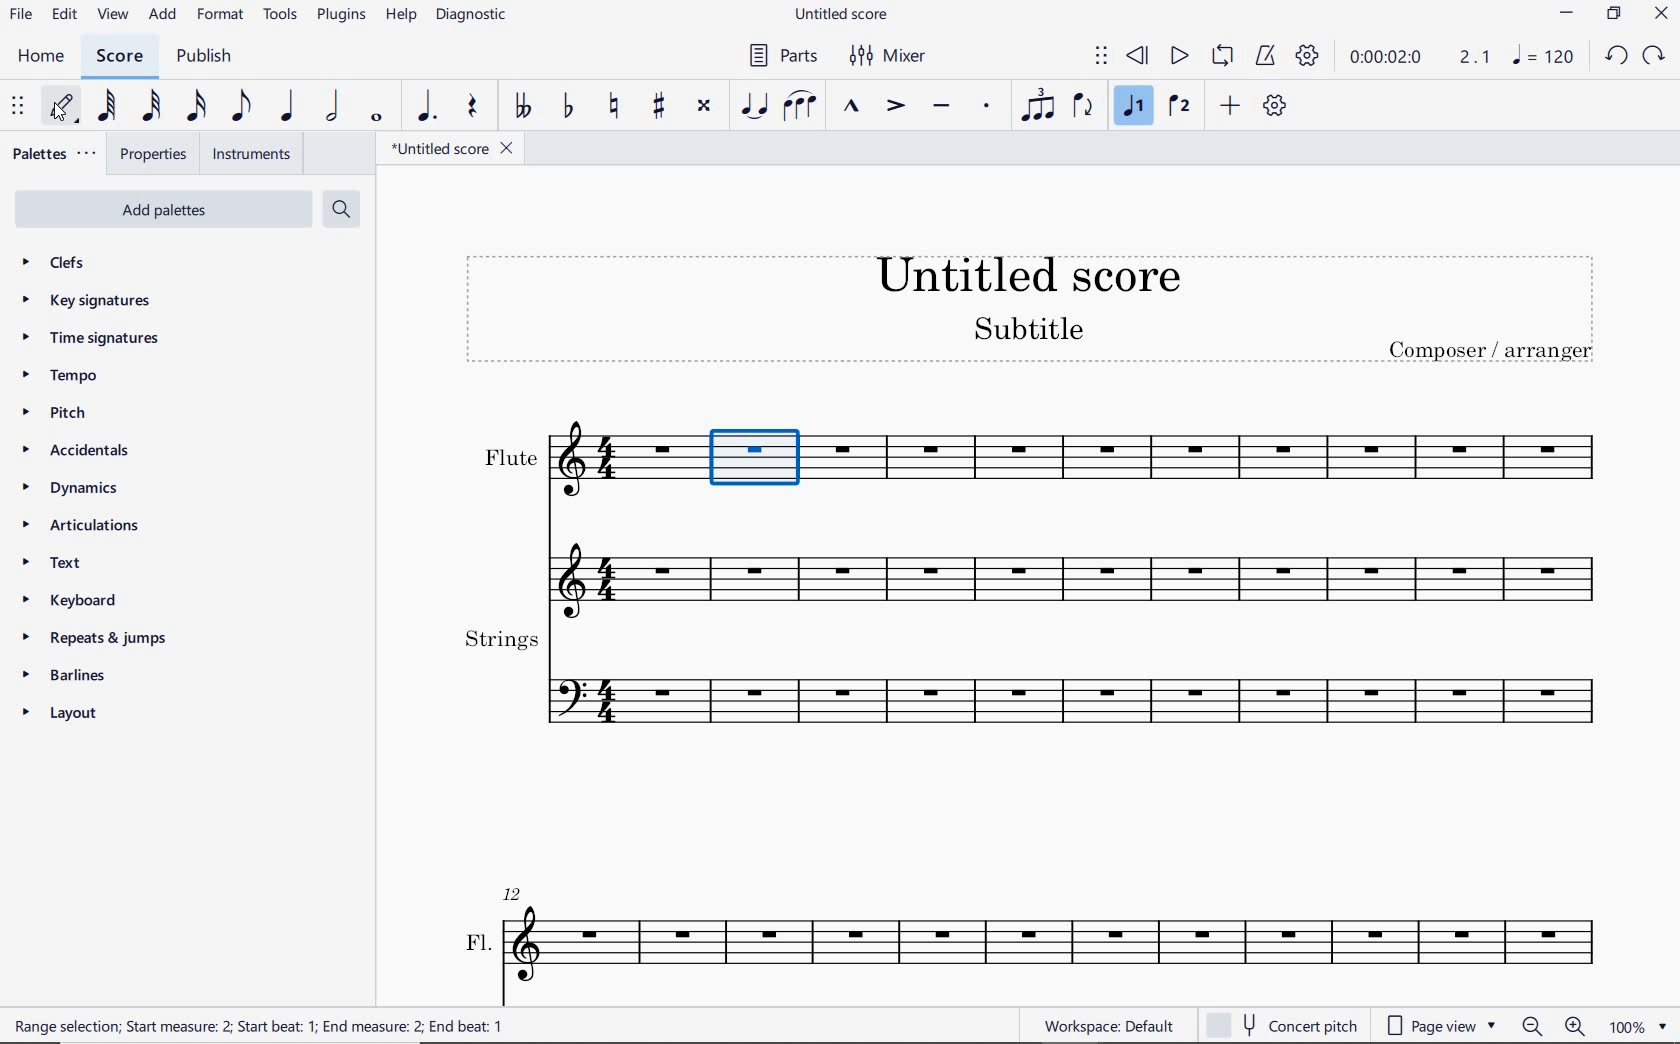  Describe the element at coordinates (427, 107) in the screenshot. I see `AUGMENTATION DOT` at that location.